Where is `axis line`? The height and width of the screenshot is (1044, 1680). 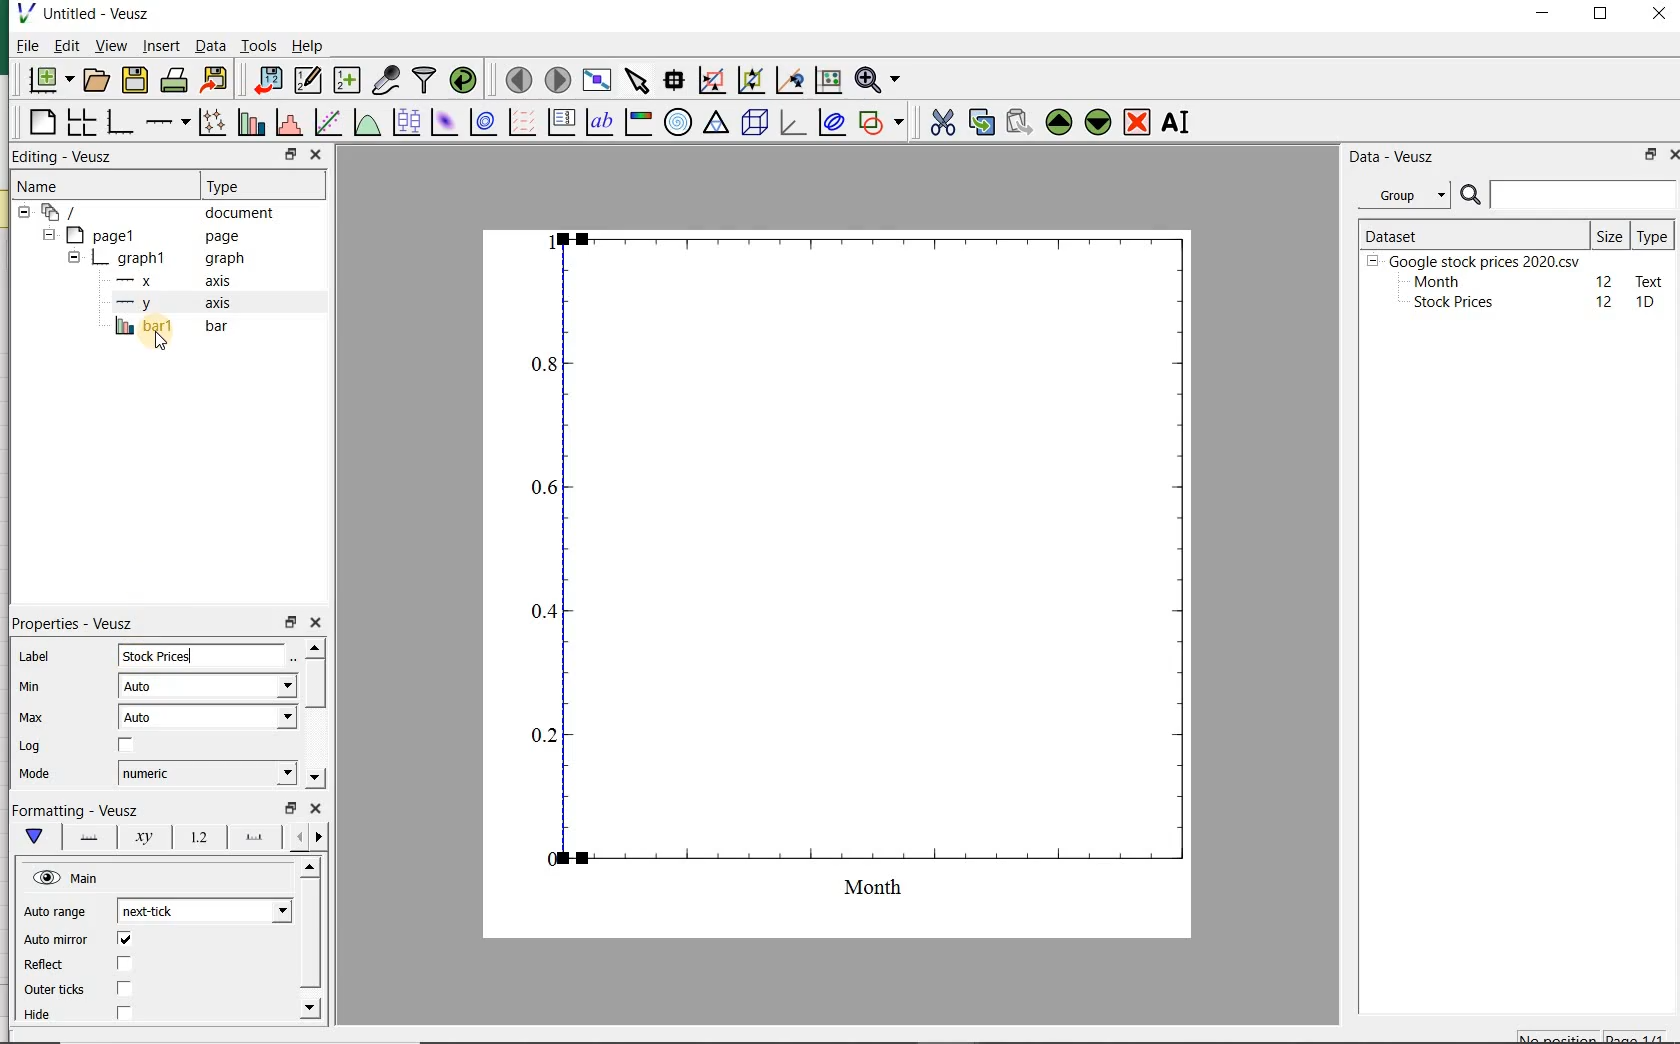
axis line is located at coordinates (84, 836).